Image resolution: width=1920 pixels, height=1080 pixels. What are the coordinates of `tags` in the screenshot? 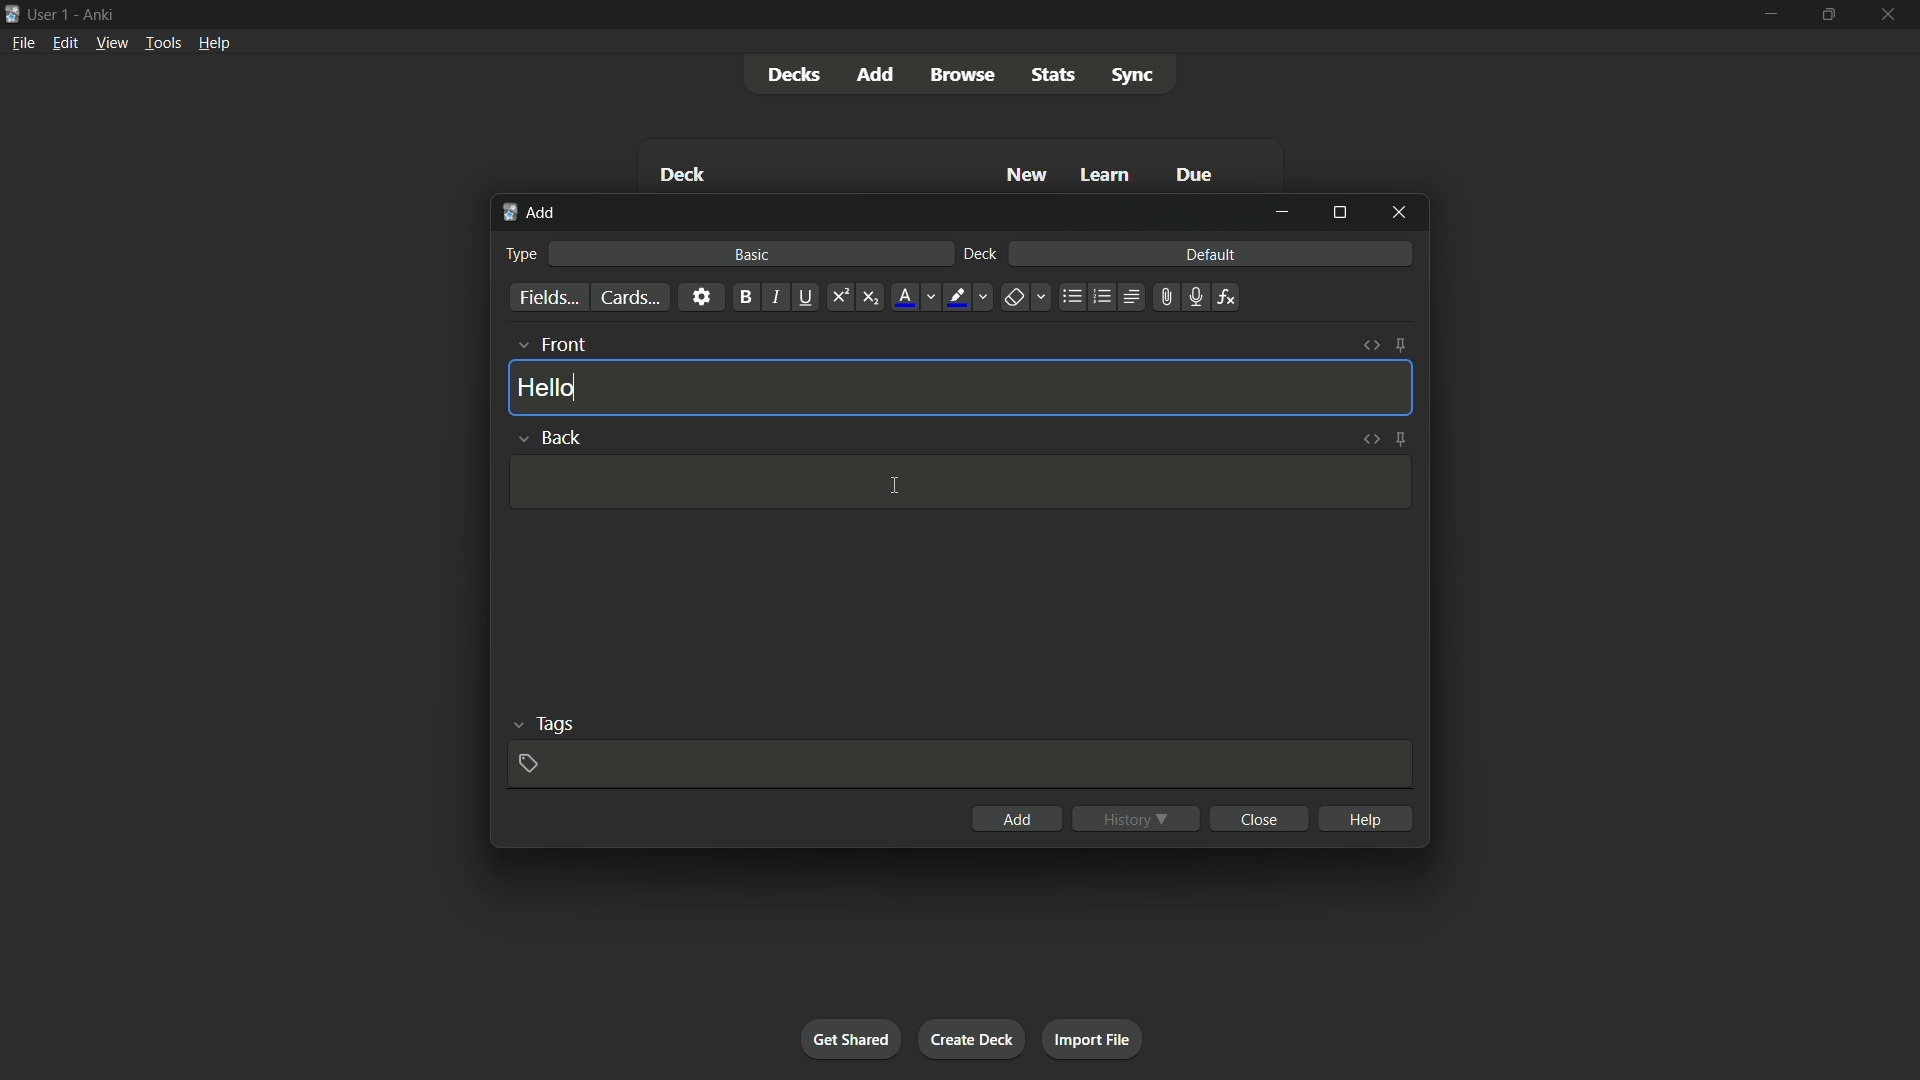 It's located at (542, 722).